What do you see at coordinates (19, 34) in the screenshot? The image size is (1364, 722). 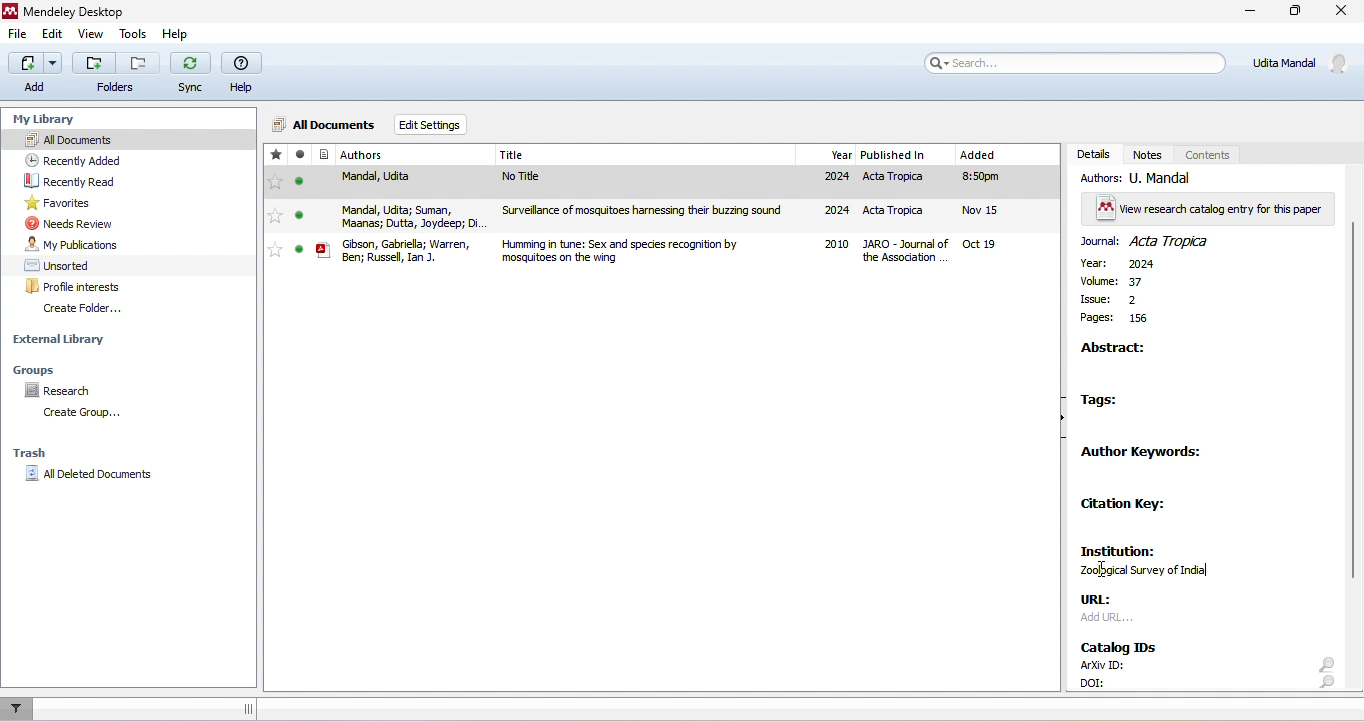 I see `file` at bounding box center [19, 34].